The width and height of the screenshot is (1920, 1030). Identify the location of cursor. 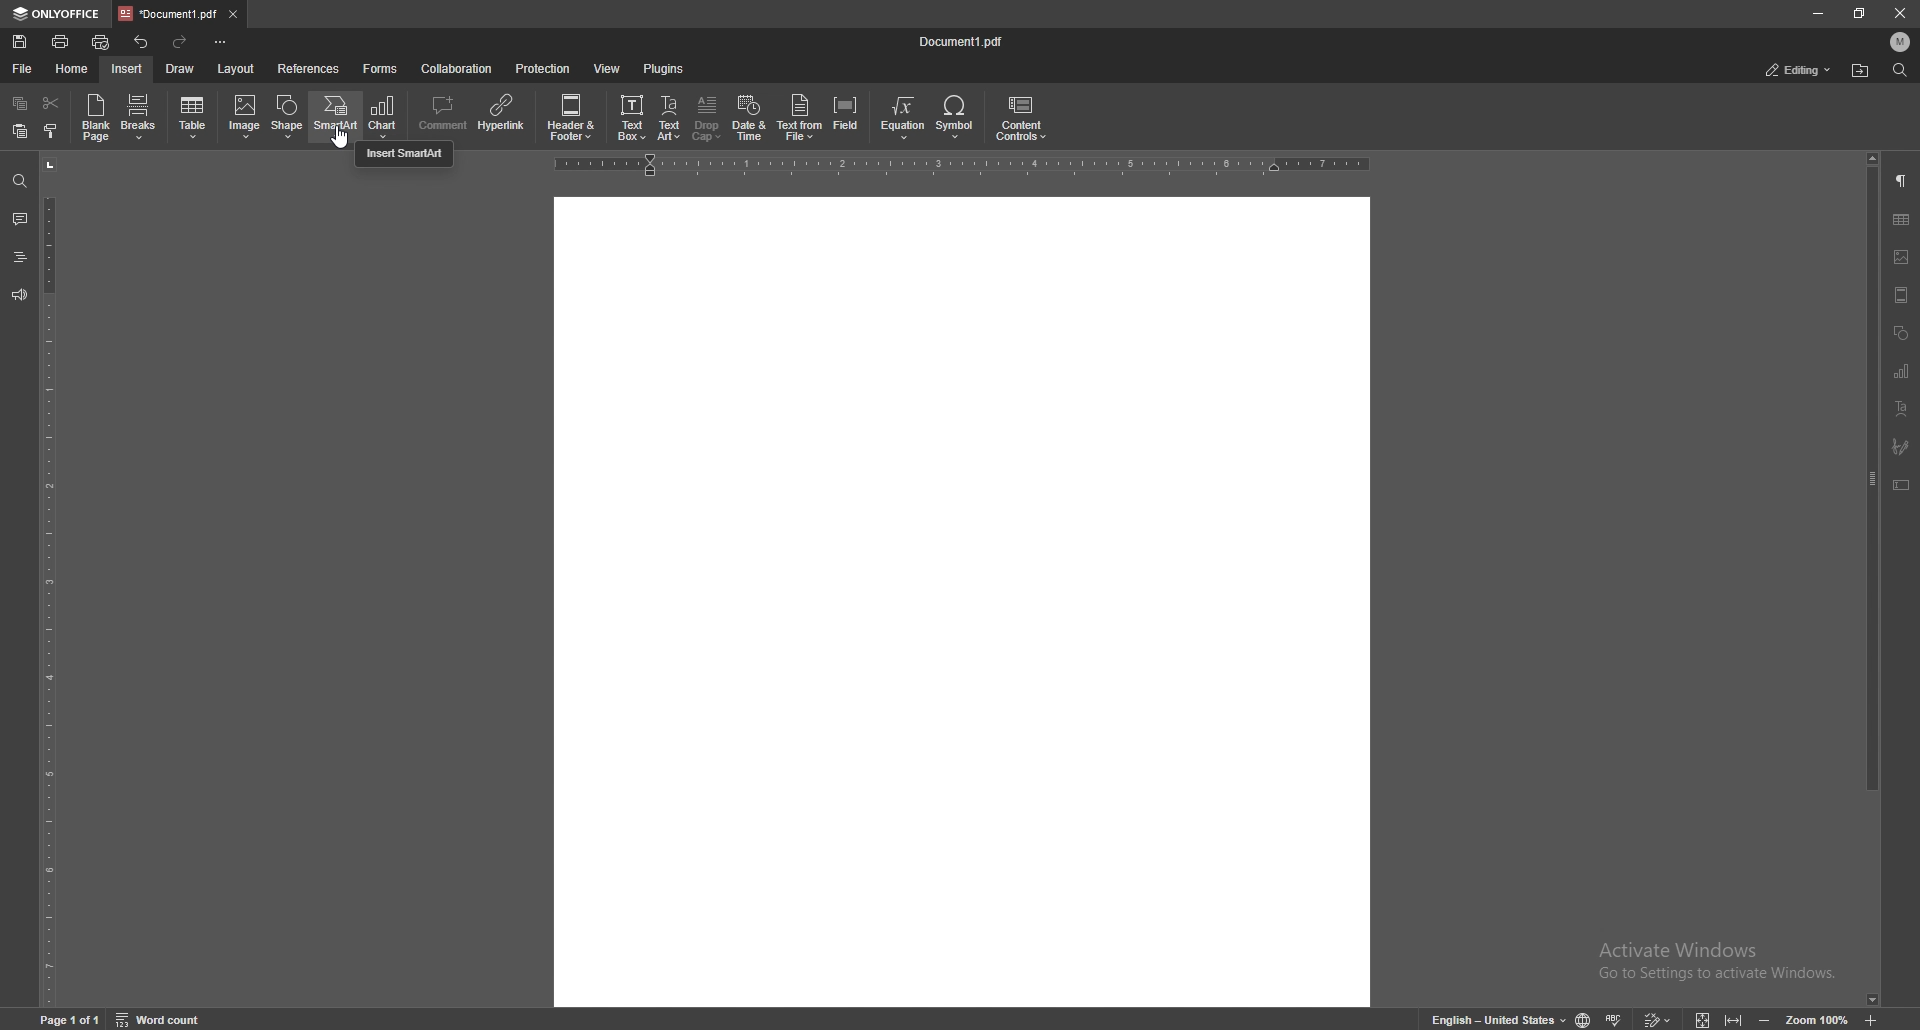
(337, 135).